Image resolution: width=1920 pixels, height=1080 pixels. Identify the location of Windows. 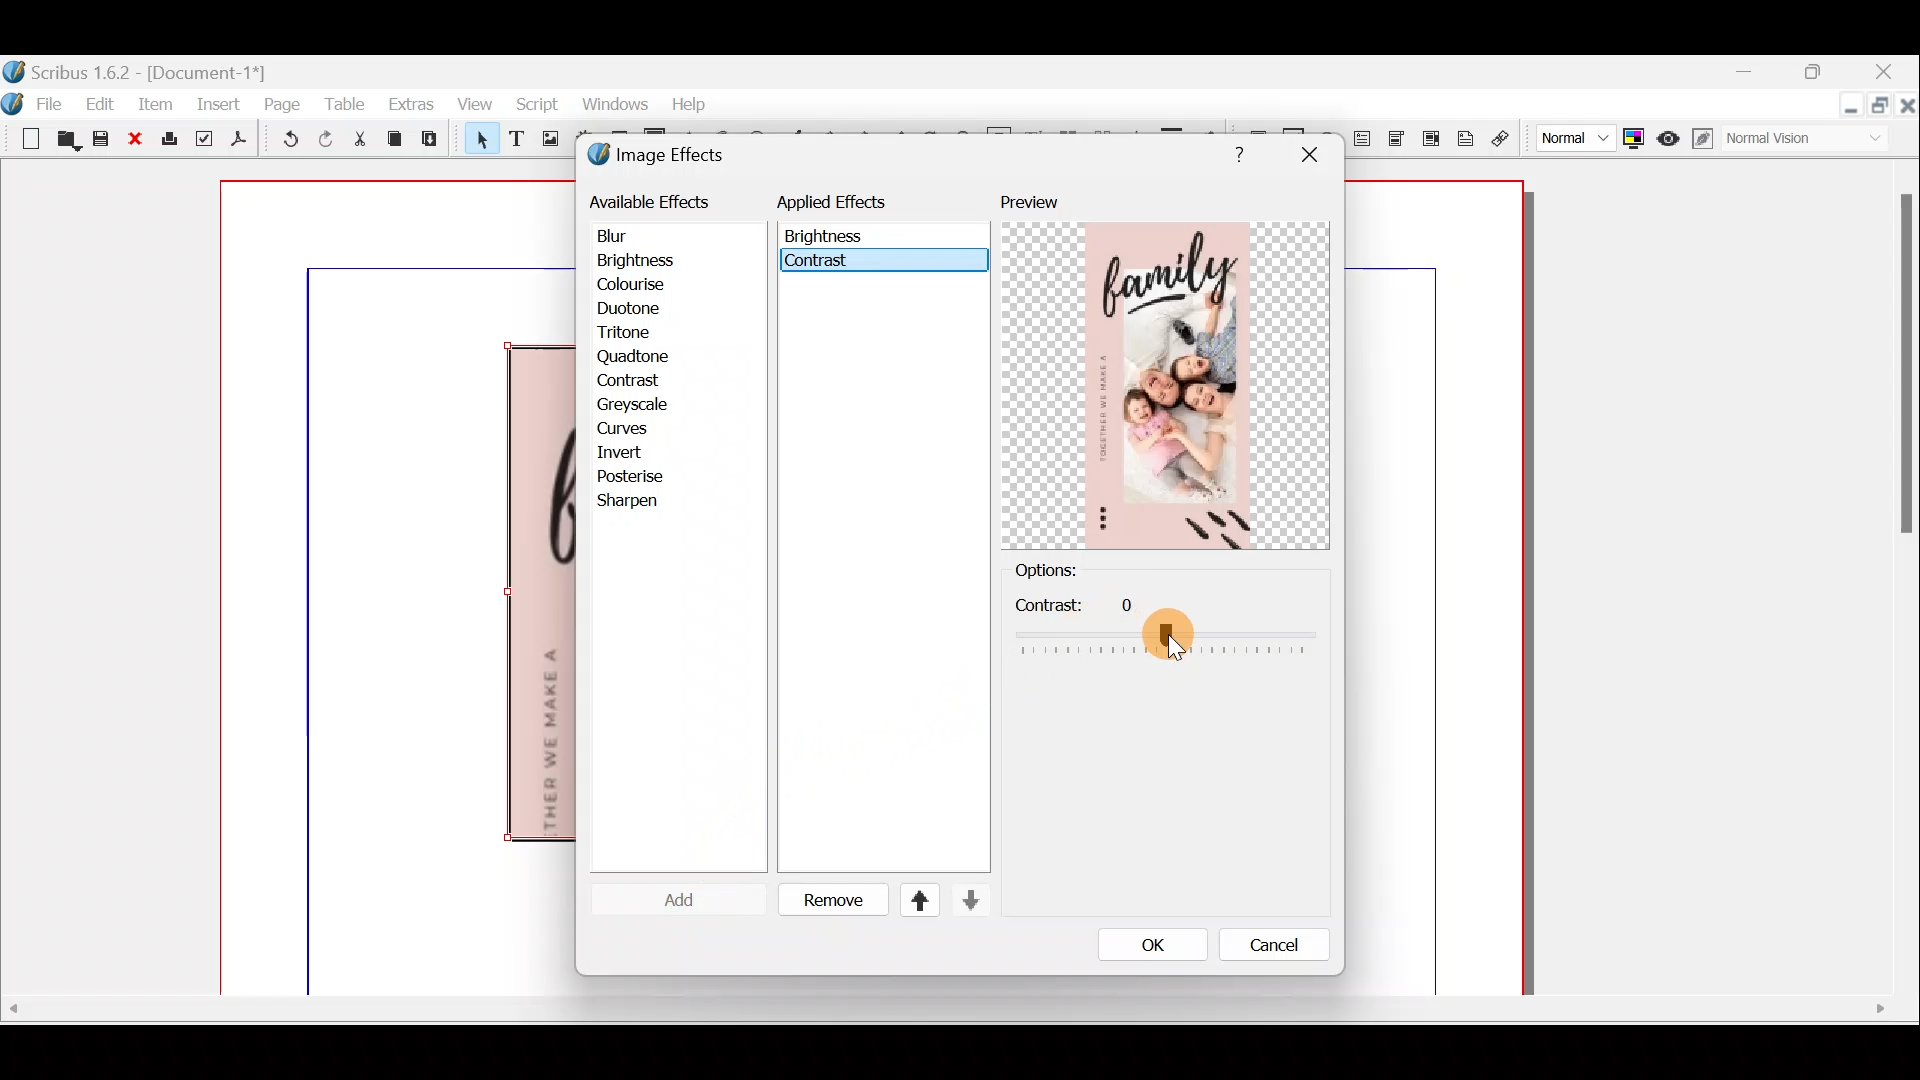
(609, 106).